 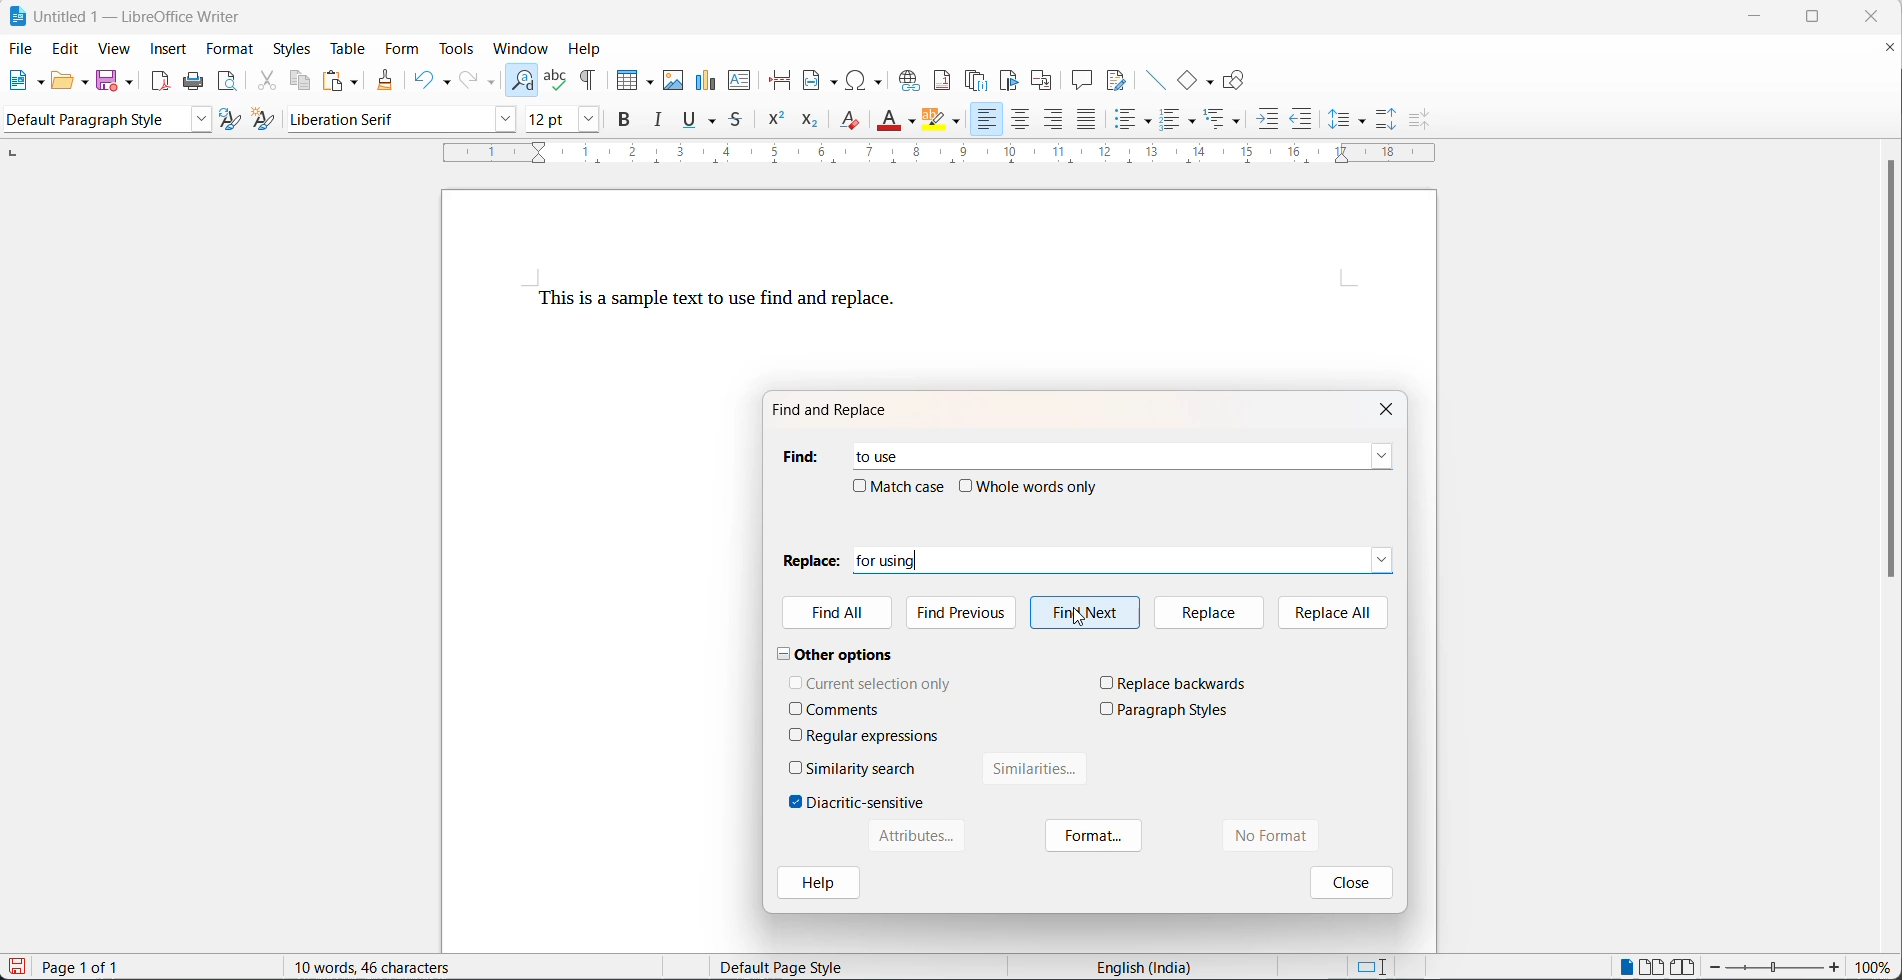 What do you see at coordinates (1348, 881) in the screenshot?
I see `close` at bounding box center [1348, 881].